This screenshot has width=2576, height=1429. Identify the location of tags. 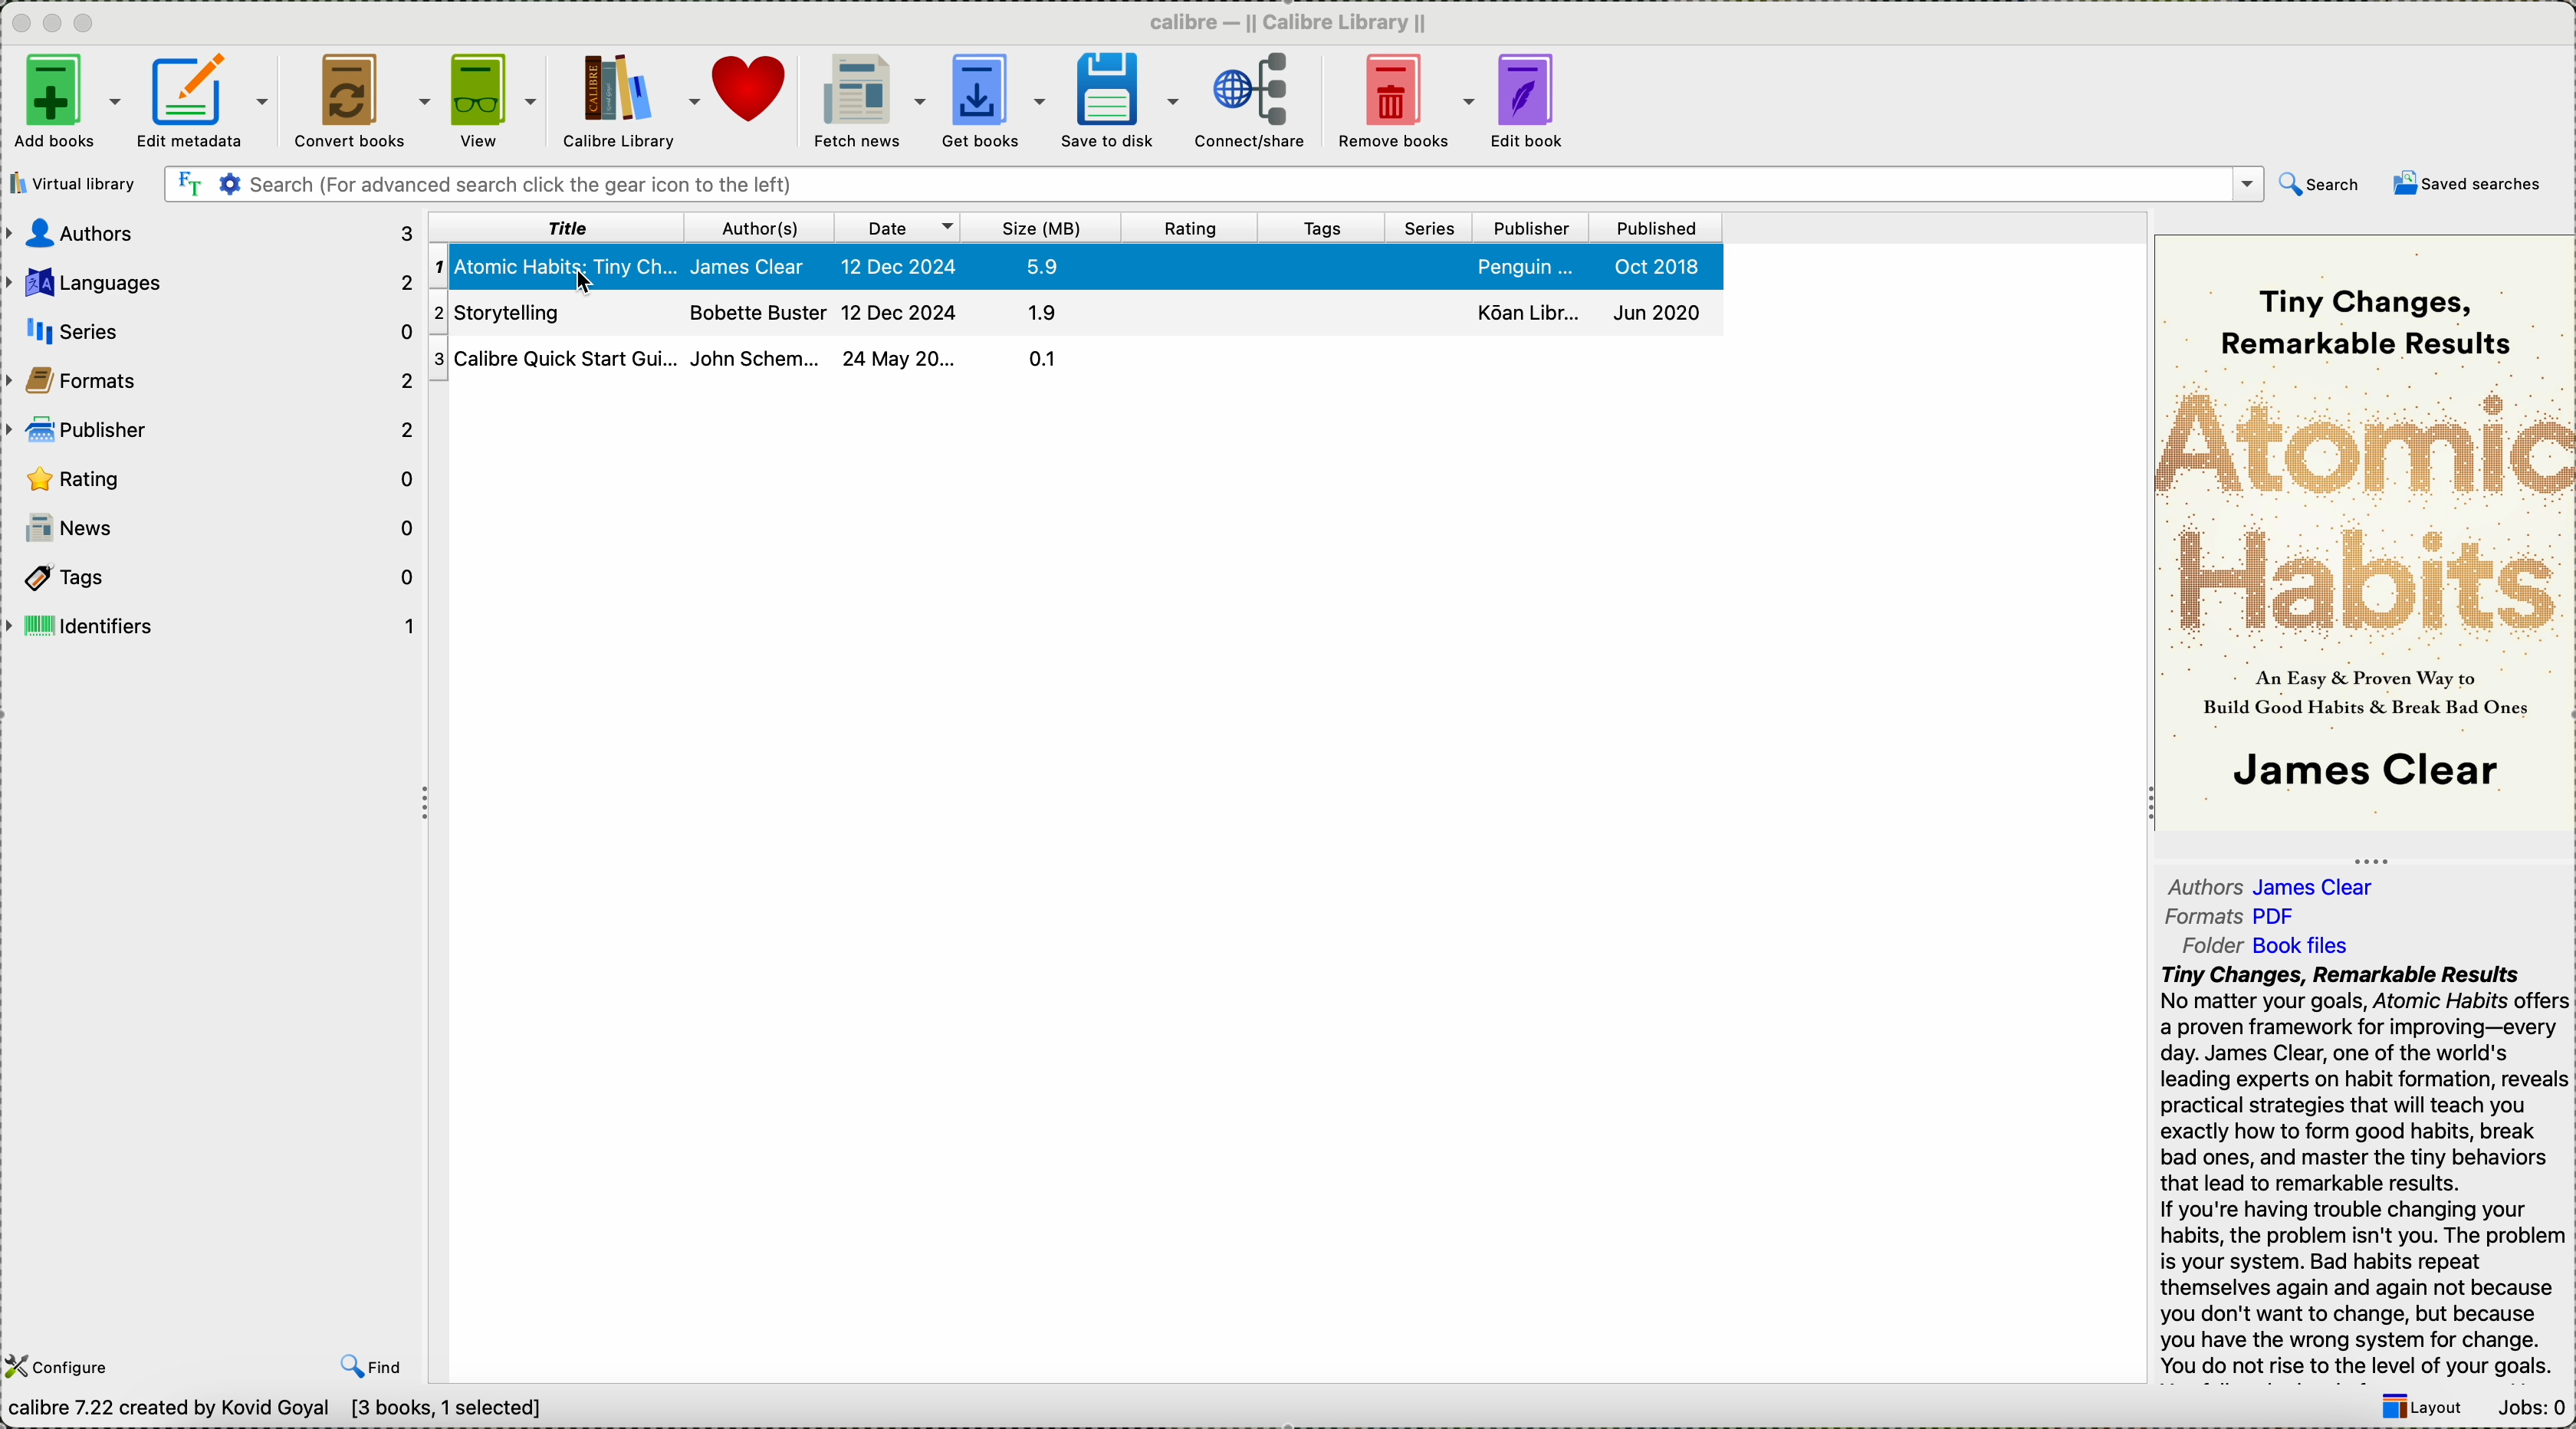
(209, 575).